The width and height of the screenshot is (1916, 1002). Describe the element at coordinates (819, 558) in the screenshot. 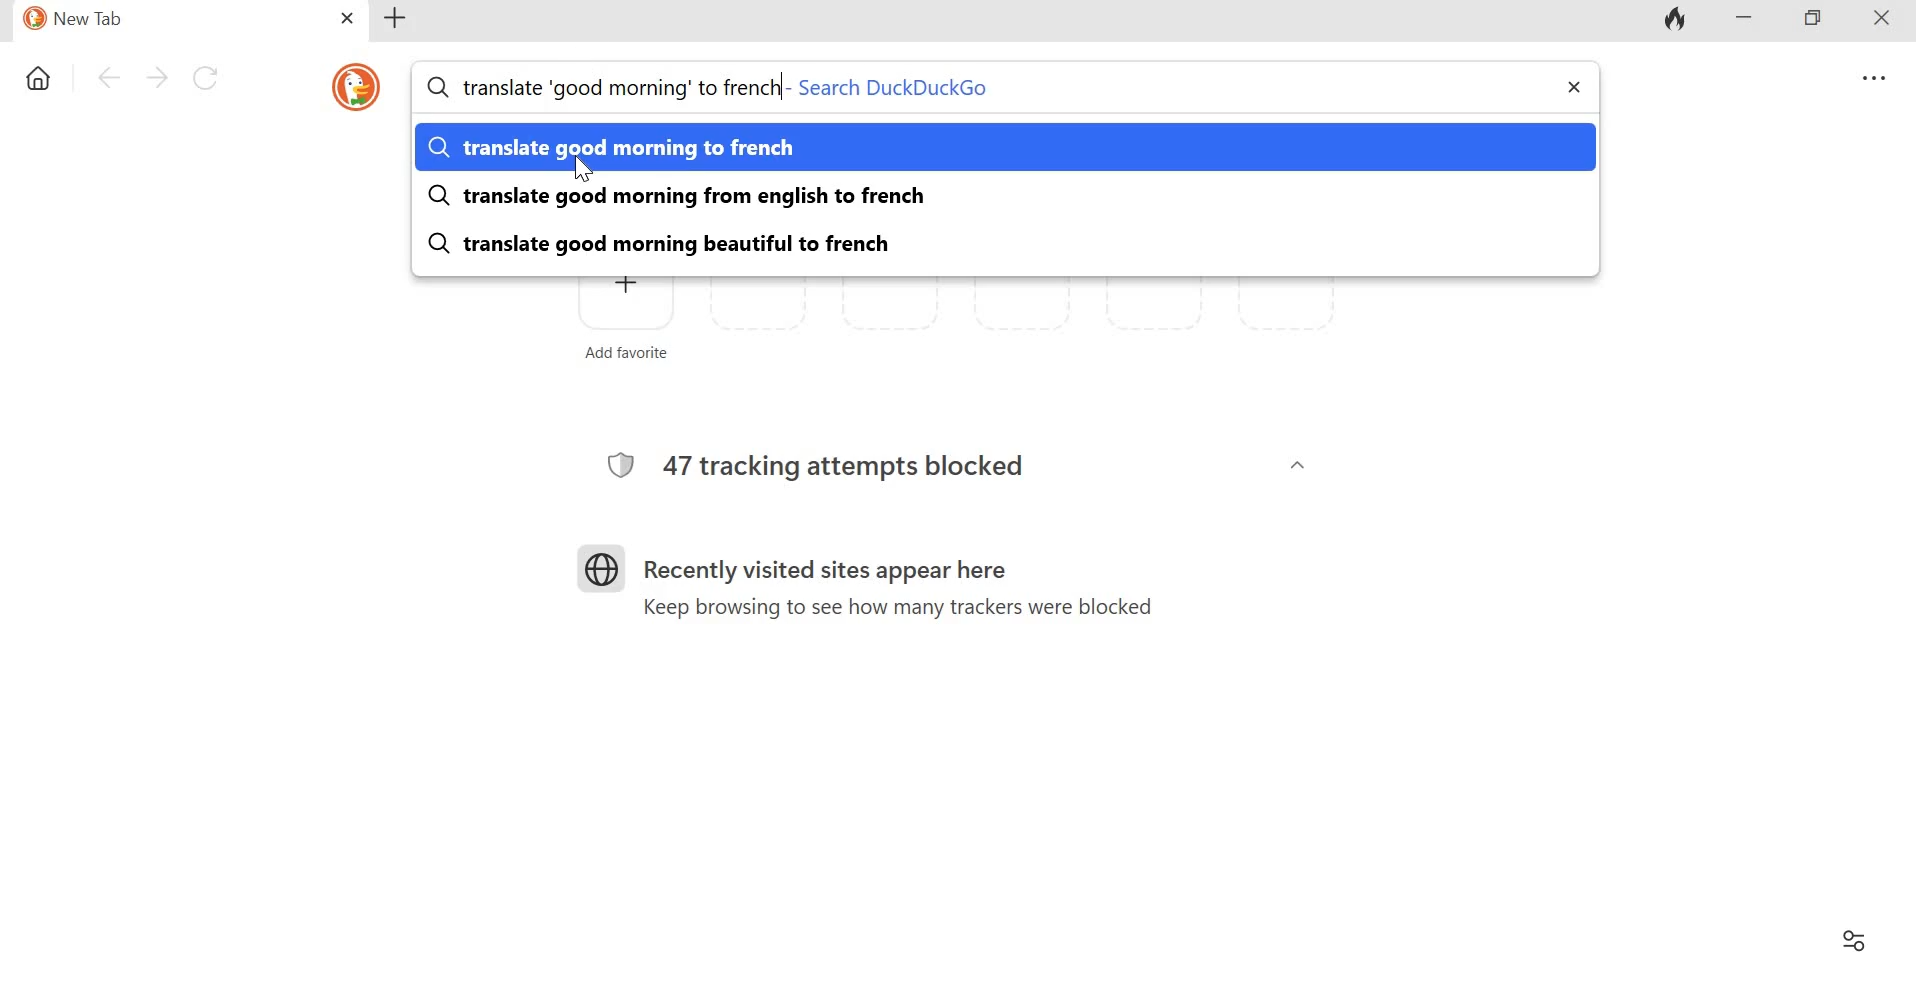

I see `Recently visited sites appear here` at that location.